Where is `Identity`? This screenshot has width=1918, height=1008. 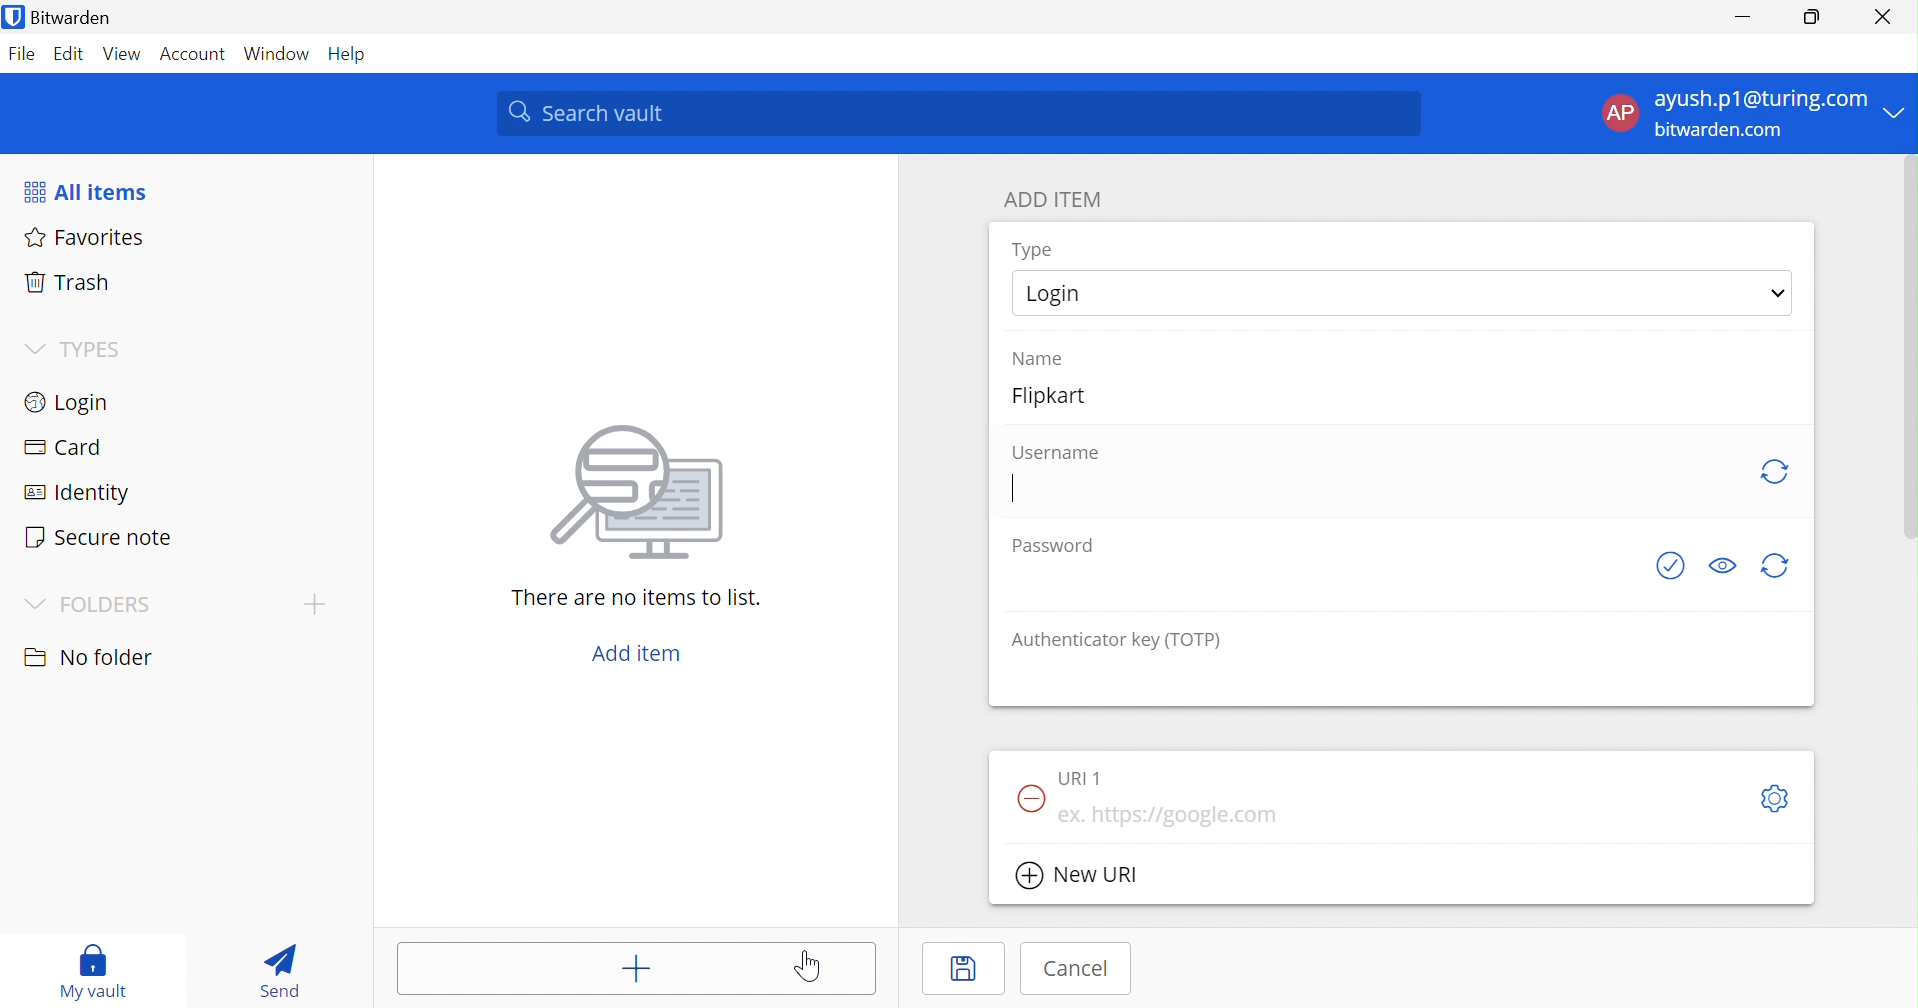
Identity is located at coordinates (79, 494).